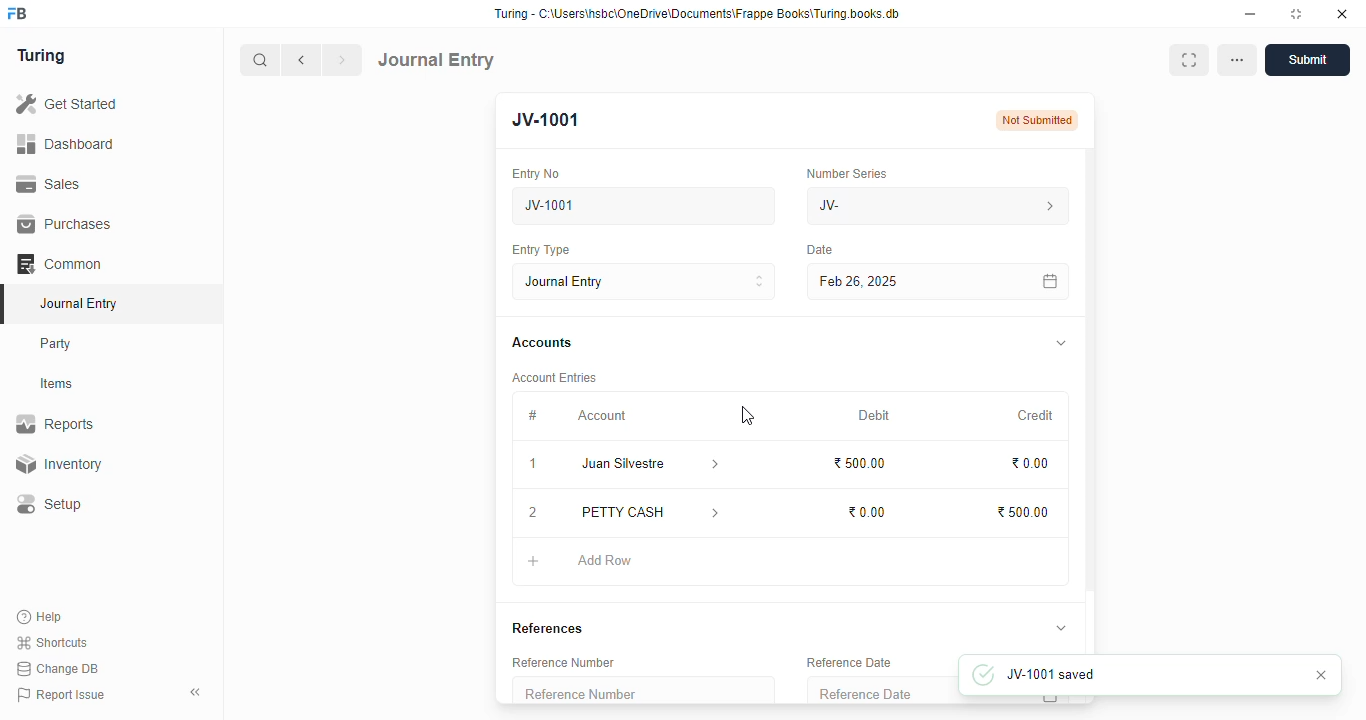  What do you see at coordinates (58, 464) in the screenshot?
I see `inventory` at bounding box center [58, 464].